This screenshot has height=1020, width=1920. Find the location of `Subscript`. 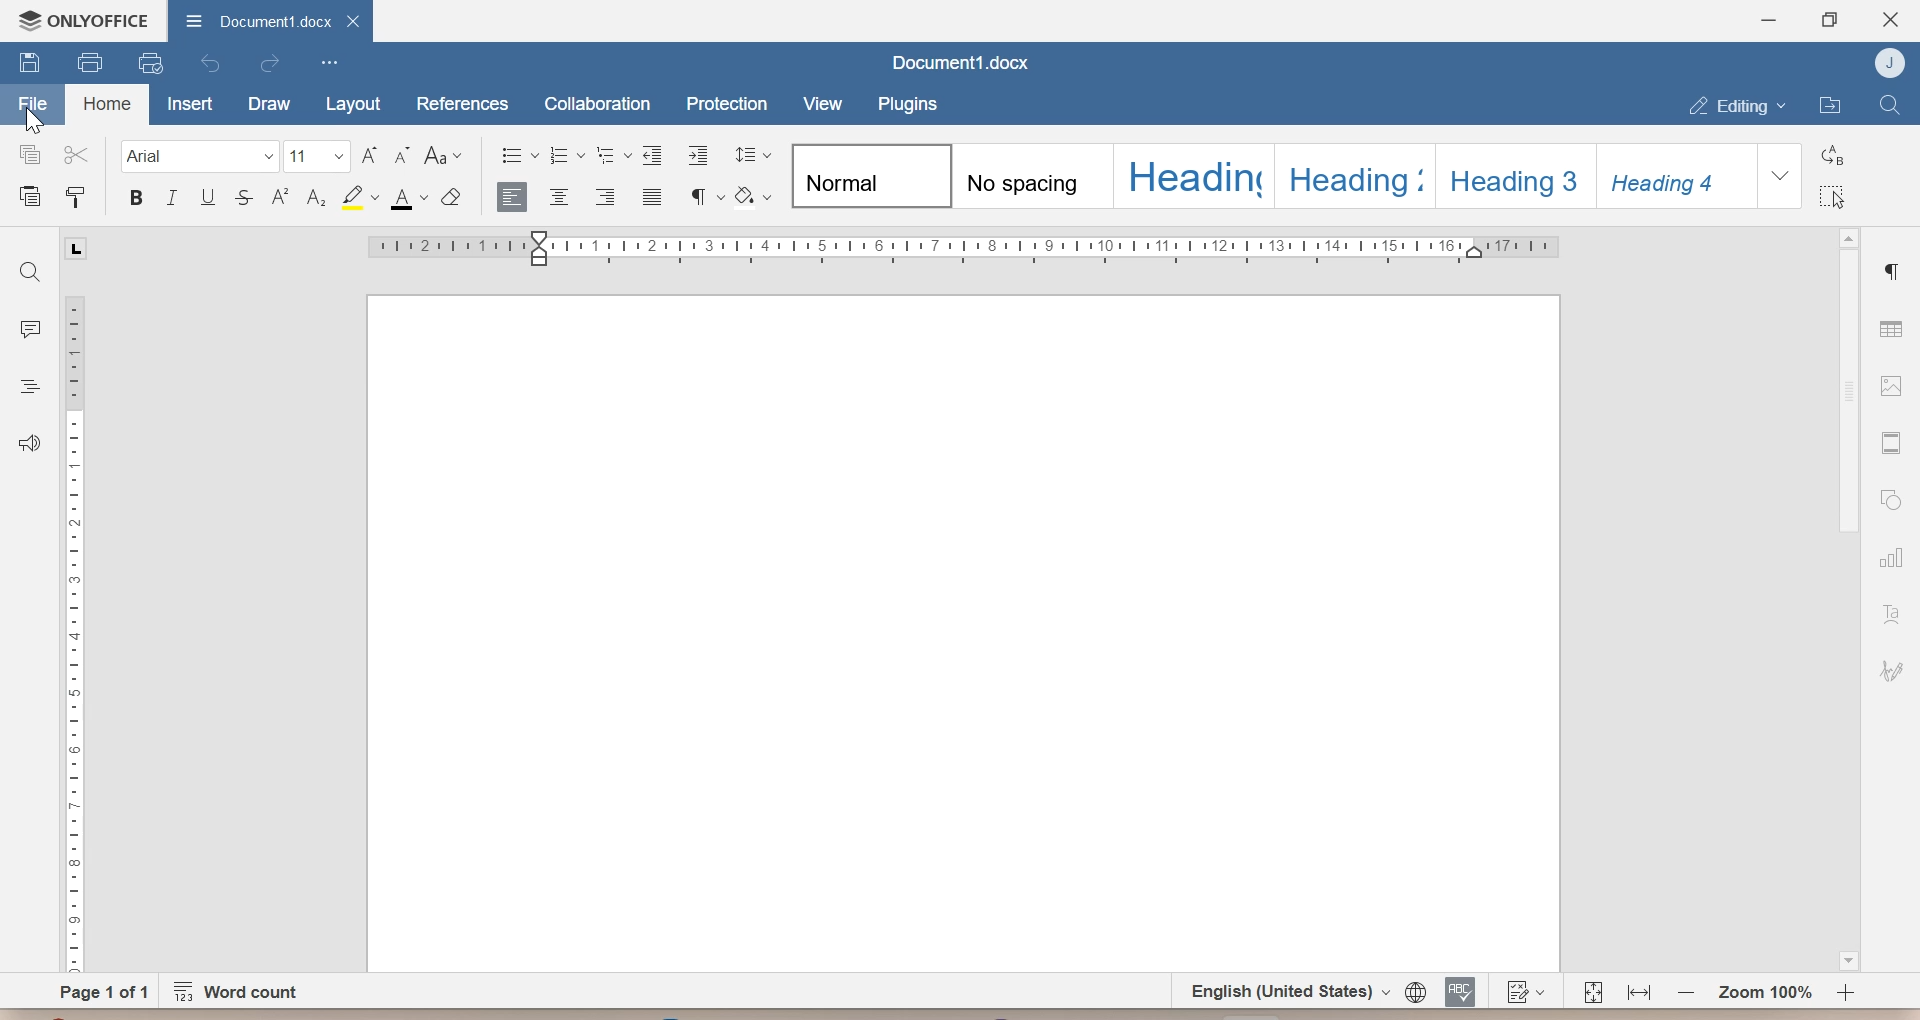

Subscript is located at coordinates (315, 197).